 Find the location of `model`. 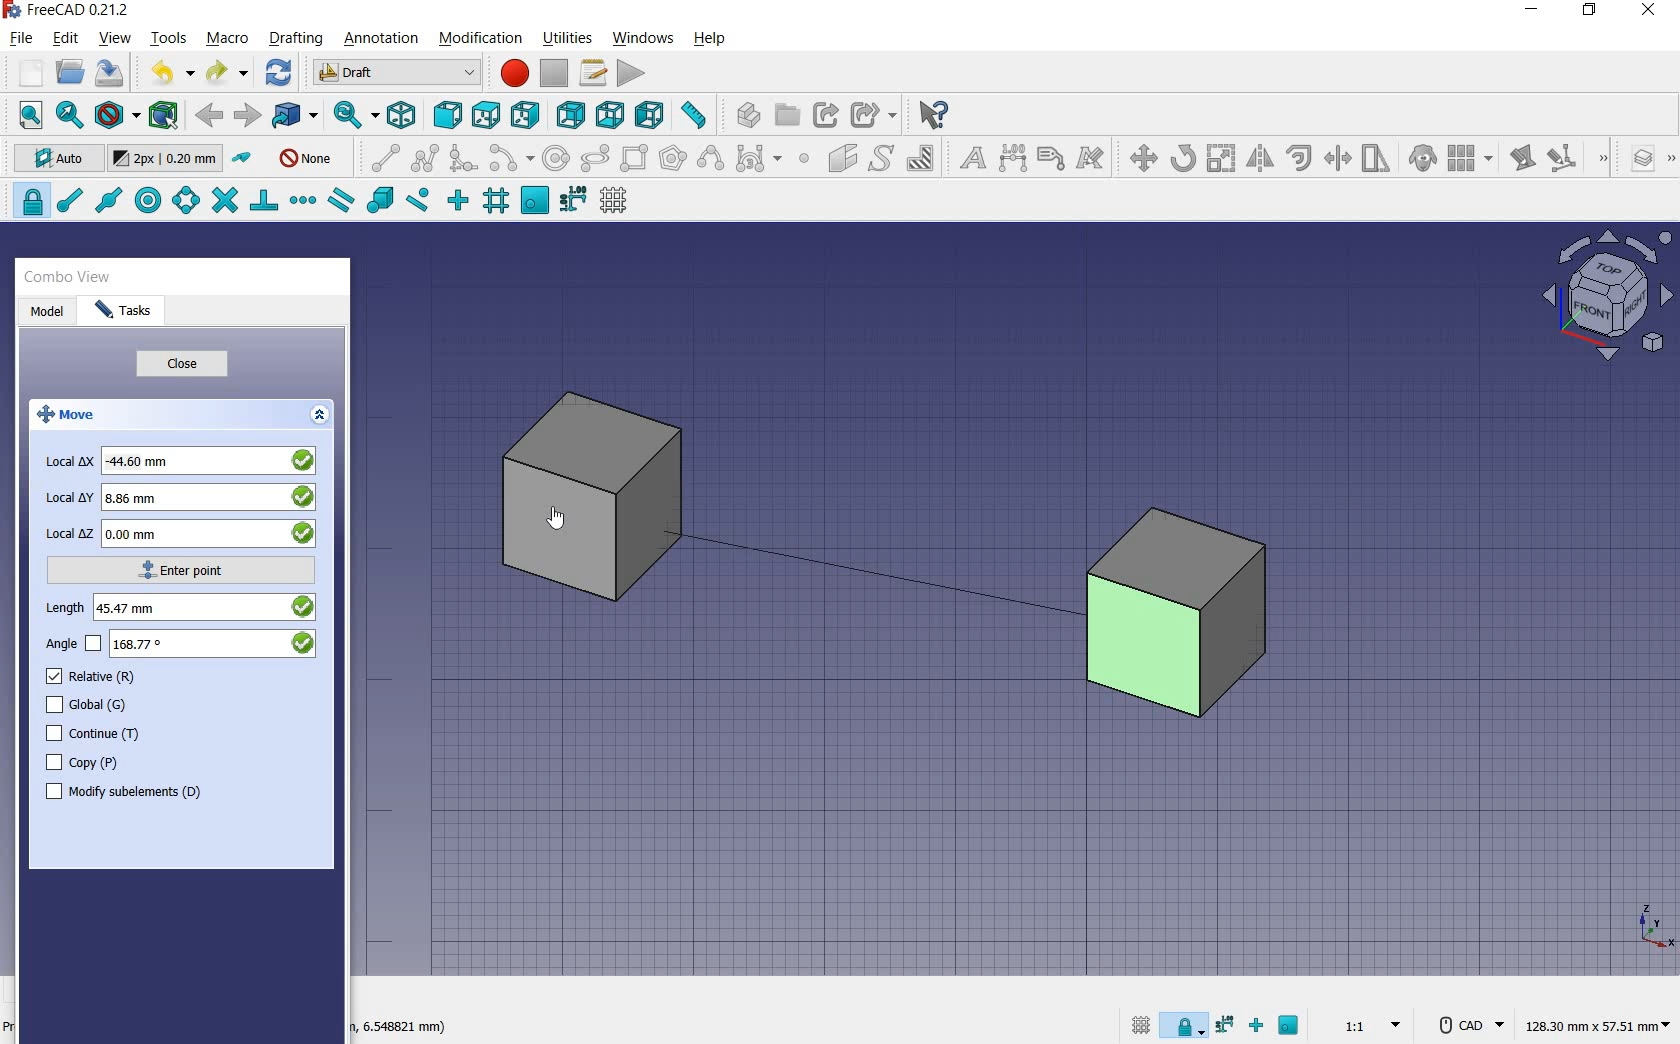

model is located at coordinates (46, 307).